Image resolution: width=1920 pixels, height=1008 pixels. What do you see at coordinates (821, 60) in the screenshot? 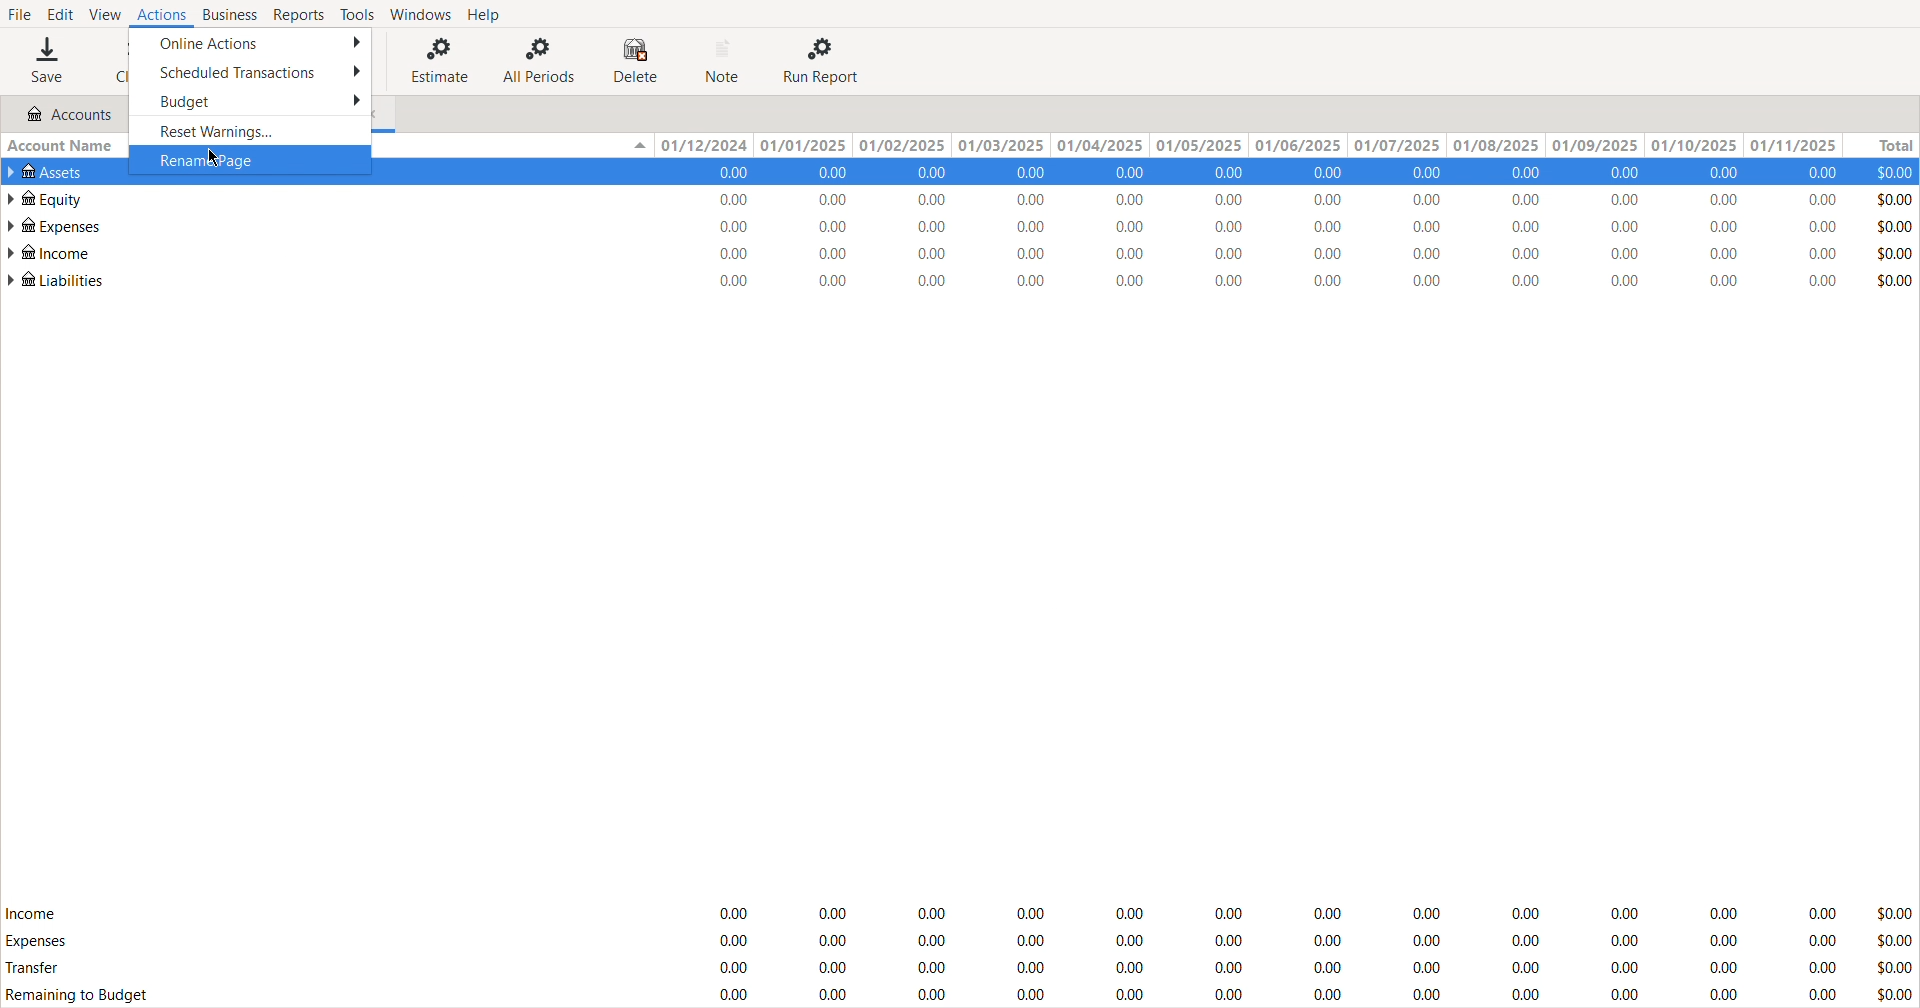
I see `Run Report` at bounding box center [821, 60].